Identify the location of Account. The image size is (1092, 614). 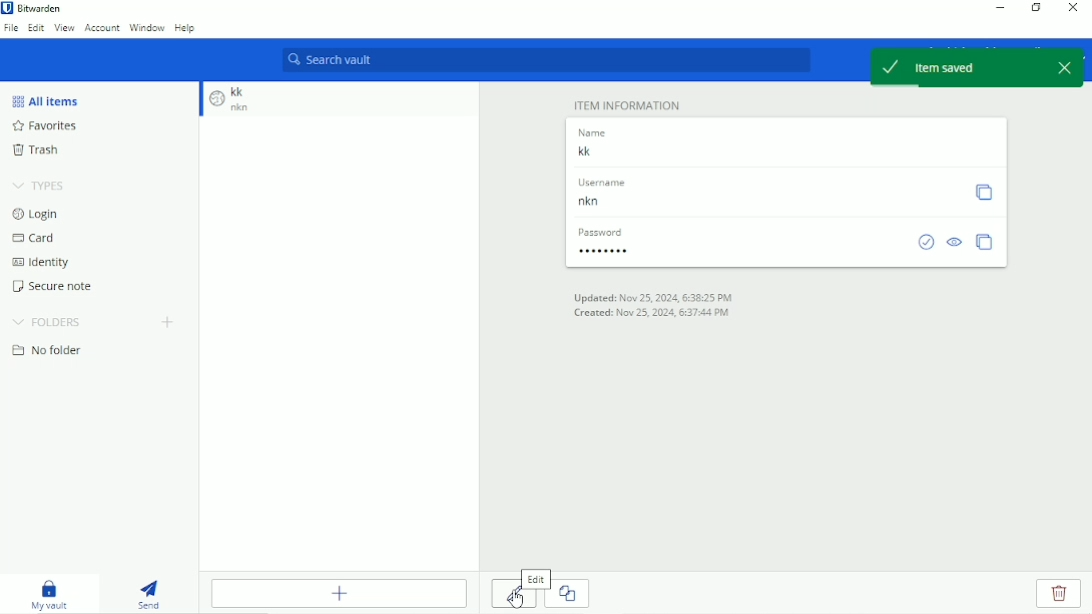
(103, 27).